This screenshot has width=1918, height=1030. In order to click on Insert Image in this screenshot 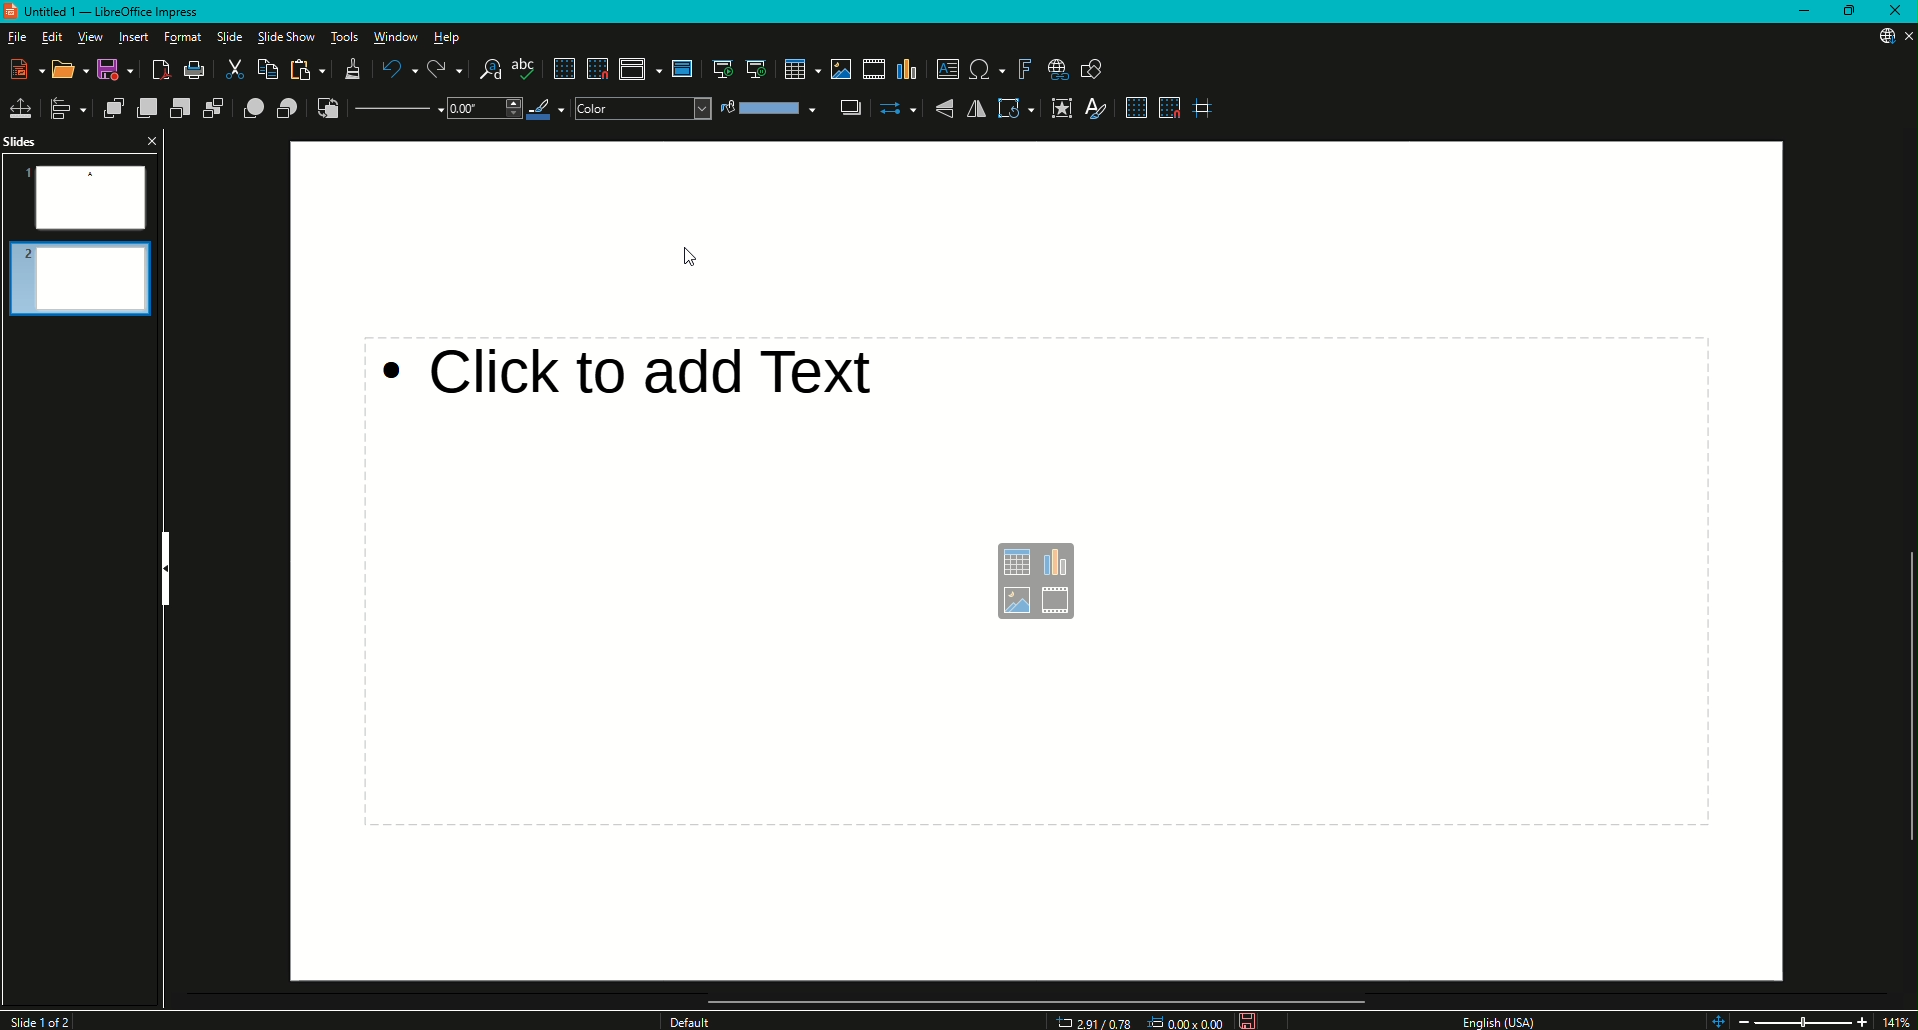, I will do `click(837, 67)`.